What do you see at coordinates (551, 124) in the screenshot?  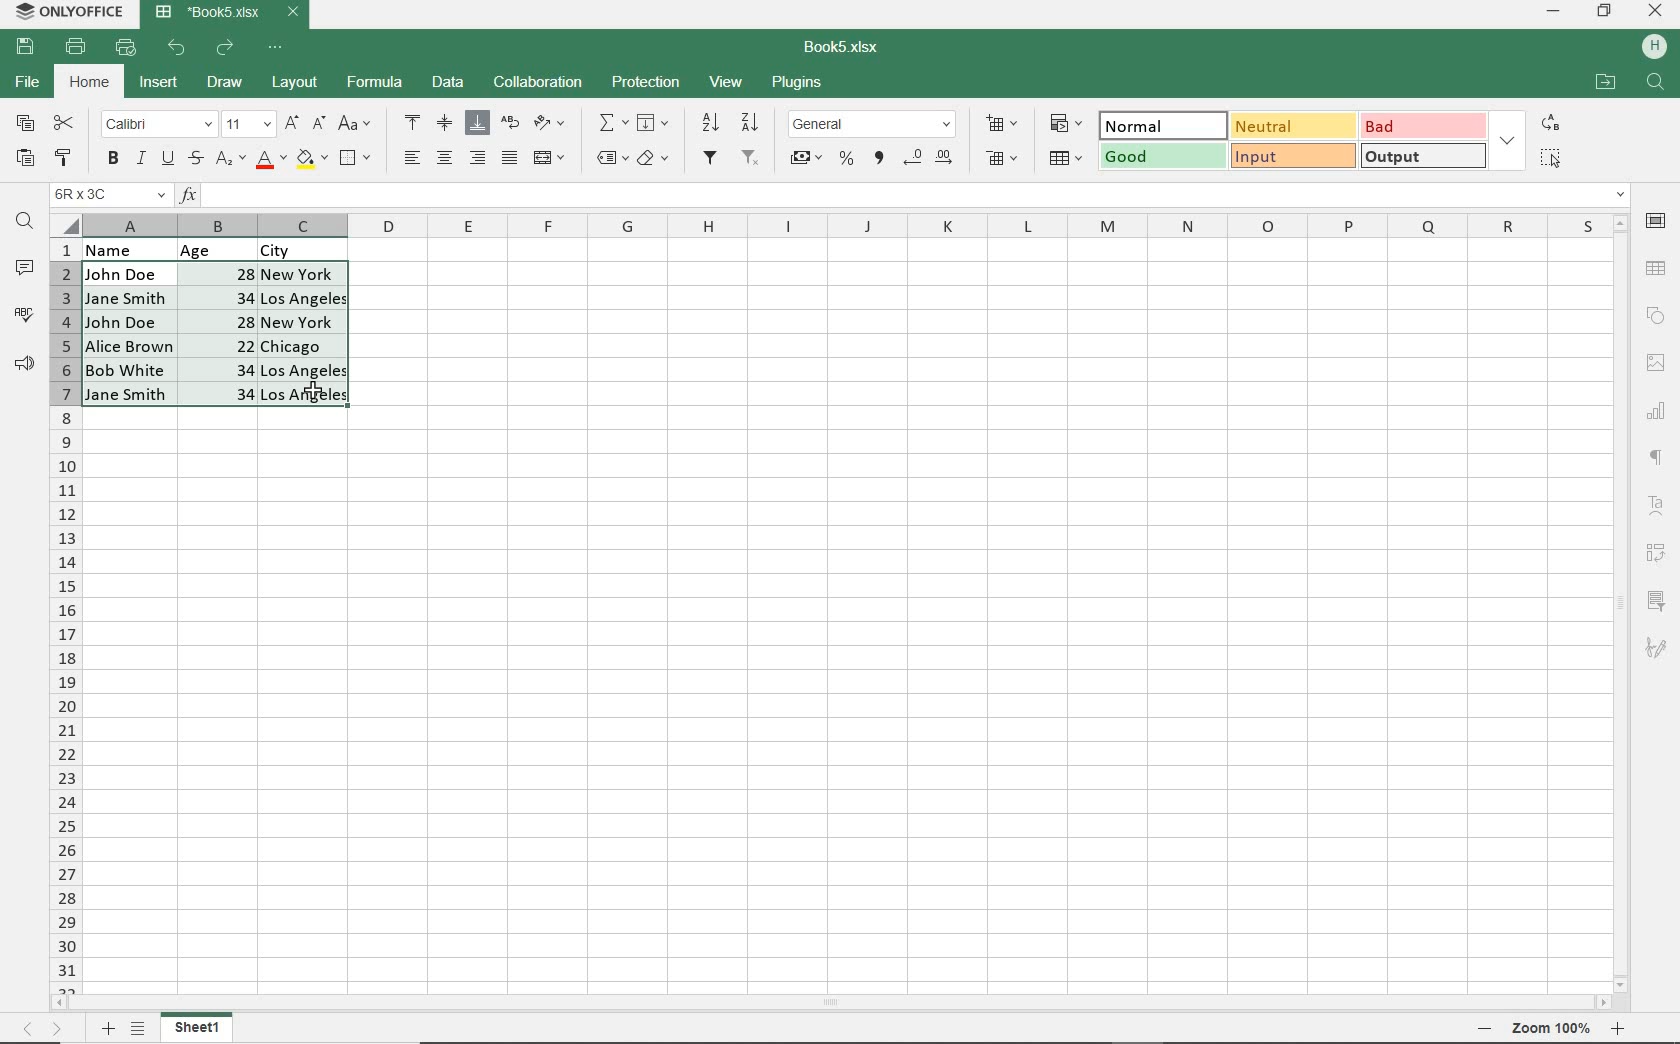 I see `ORIENTATION` at bounding box center [551, 124].